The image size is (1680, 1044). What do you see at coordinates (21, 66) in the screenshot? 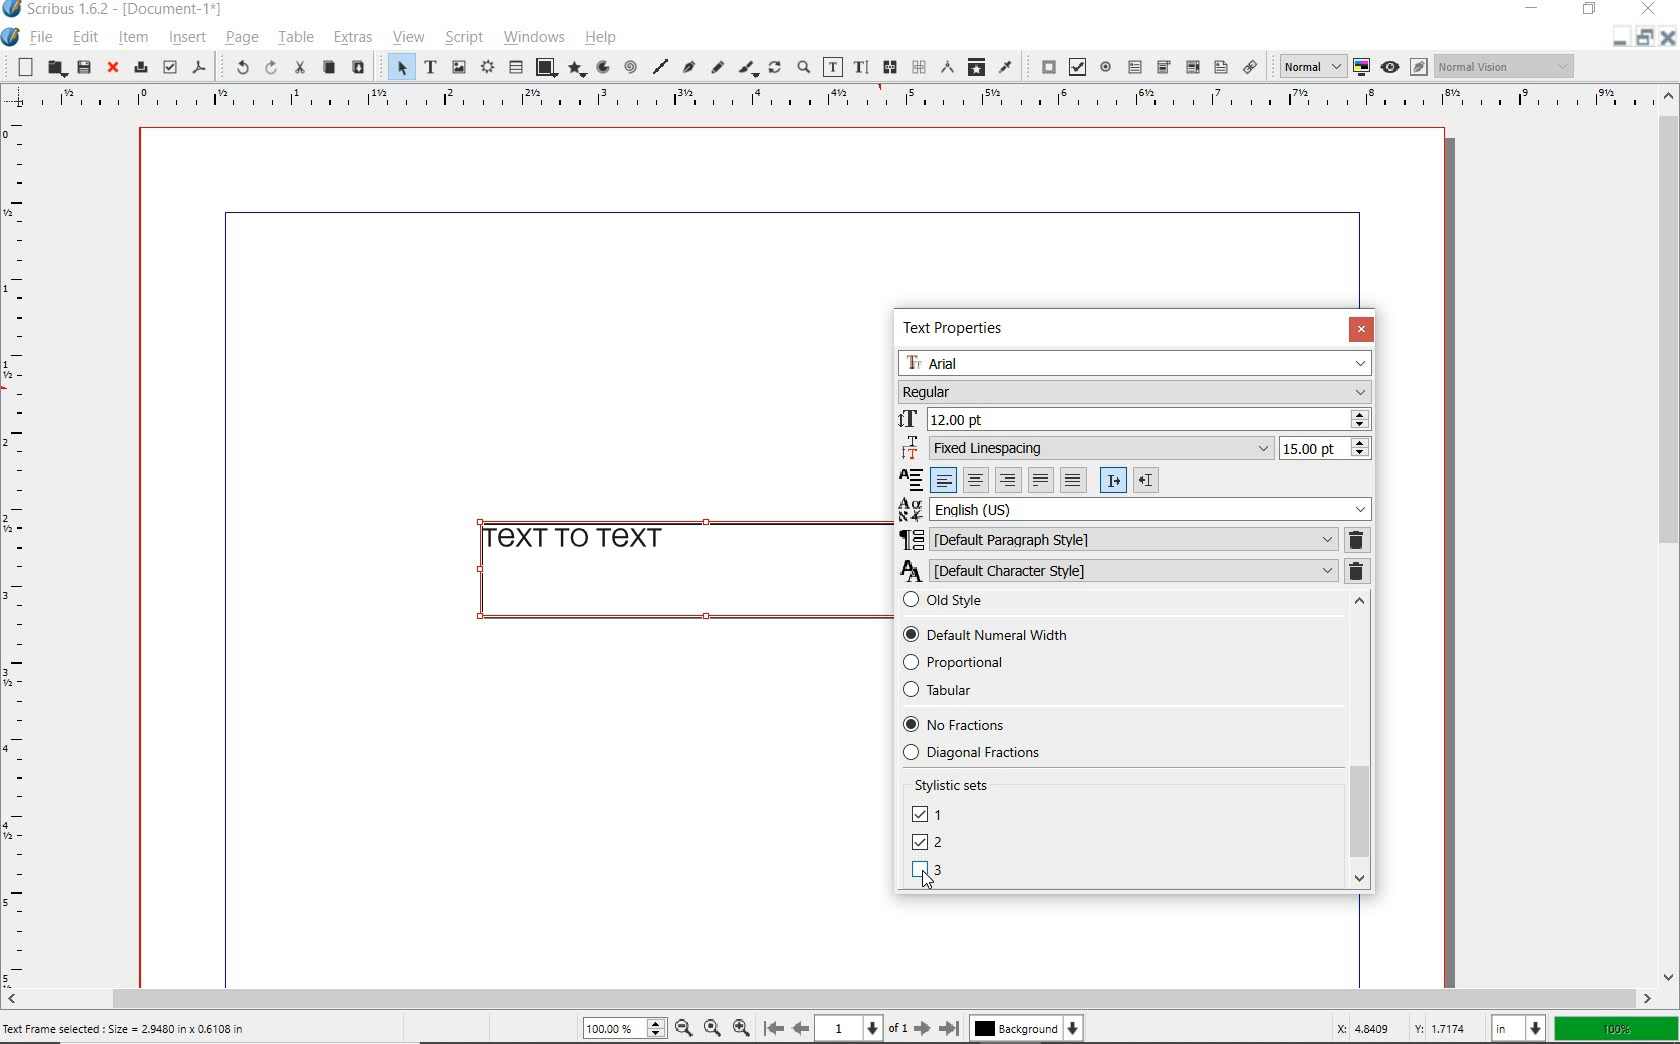
I see `new` at bounding box center [21, 66].